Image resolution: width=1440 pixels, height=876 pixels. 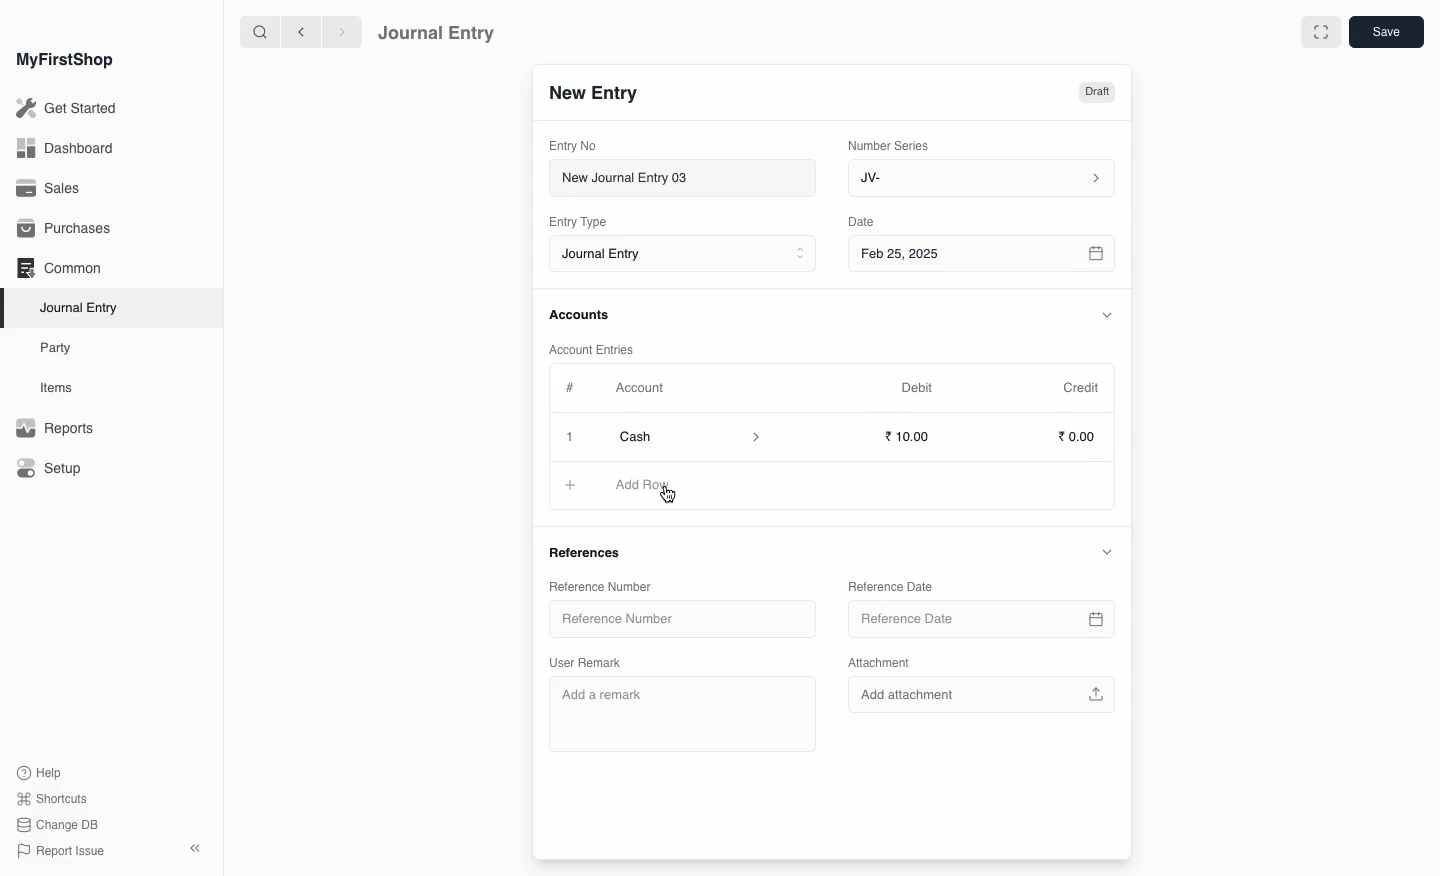 I want to click on Sales, so click(x=49, y=190).